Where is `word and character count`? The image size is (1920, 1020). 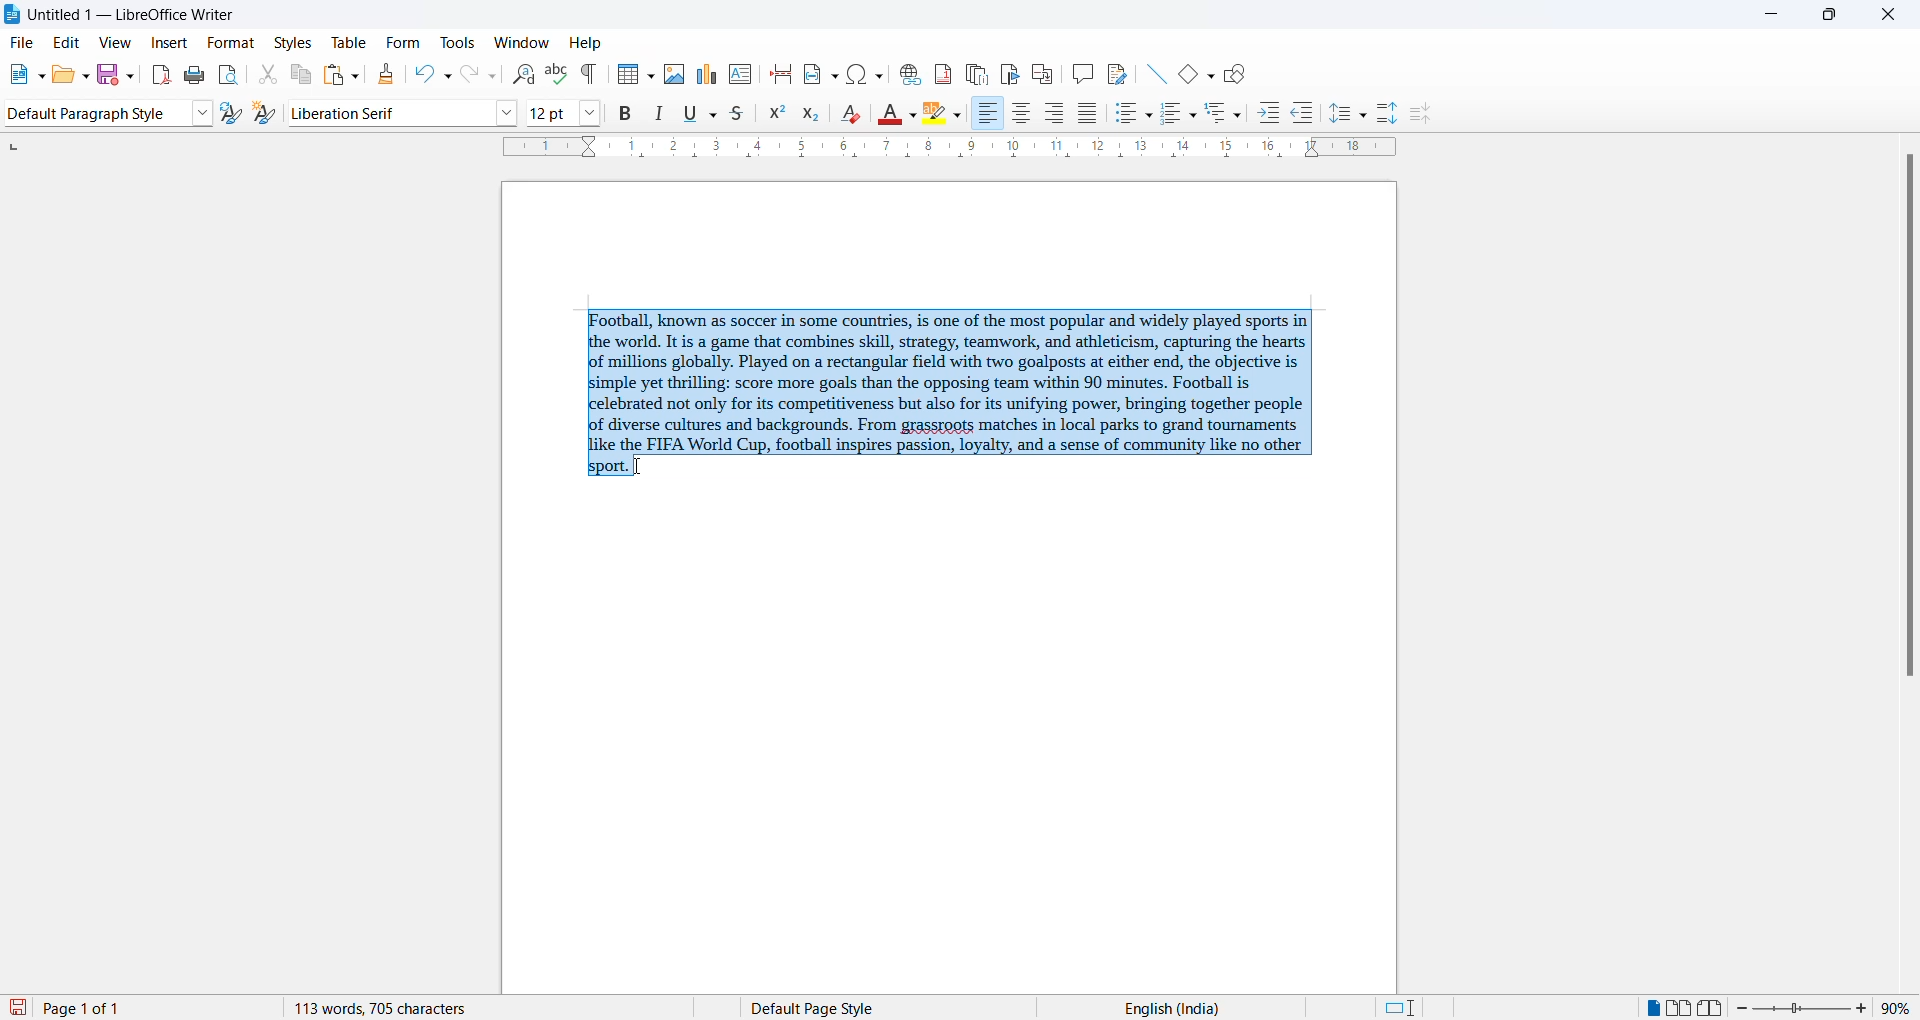
word and character count is located at coordinates (431, 1008).